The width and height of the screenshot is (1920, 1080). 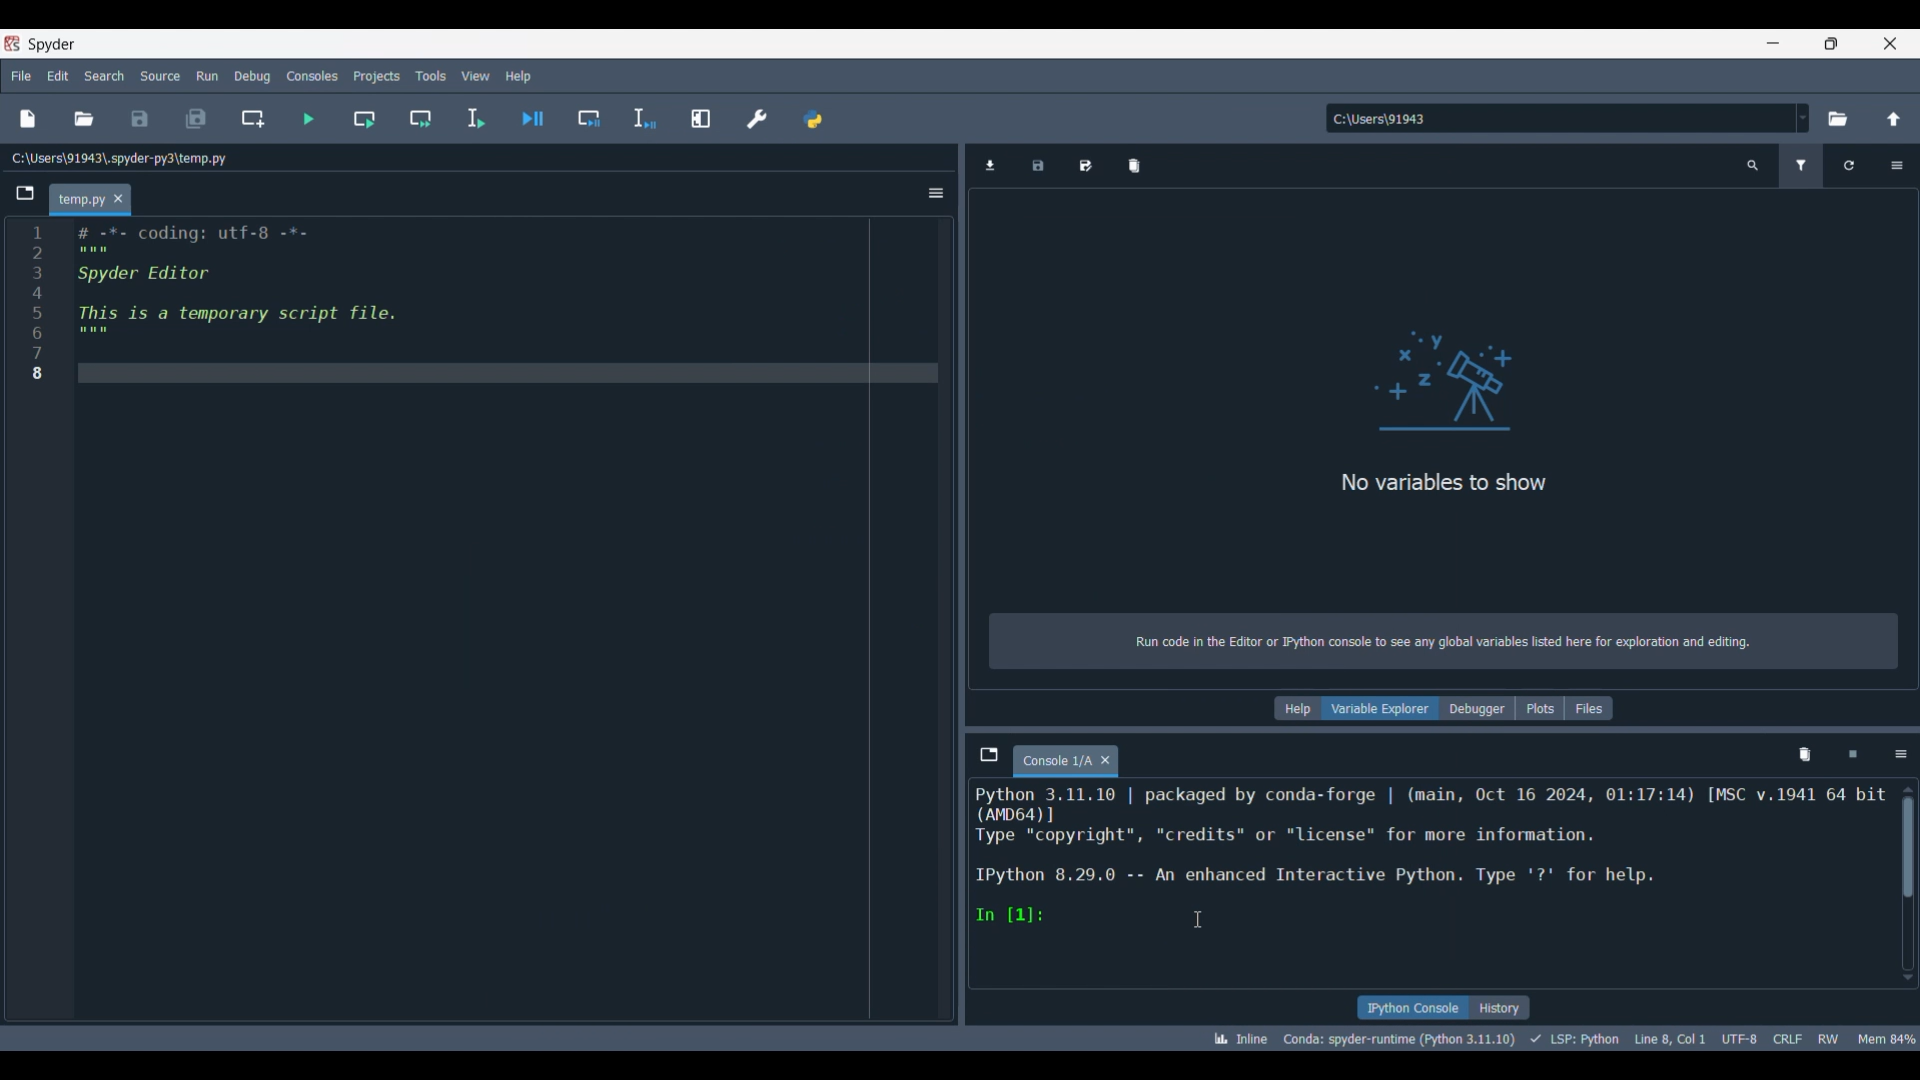 I want to click on Panel logo and text, so click(x=1448, y=497).